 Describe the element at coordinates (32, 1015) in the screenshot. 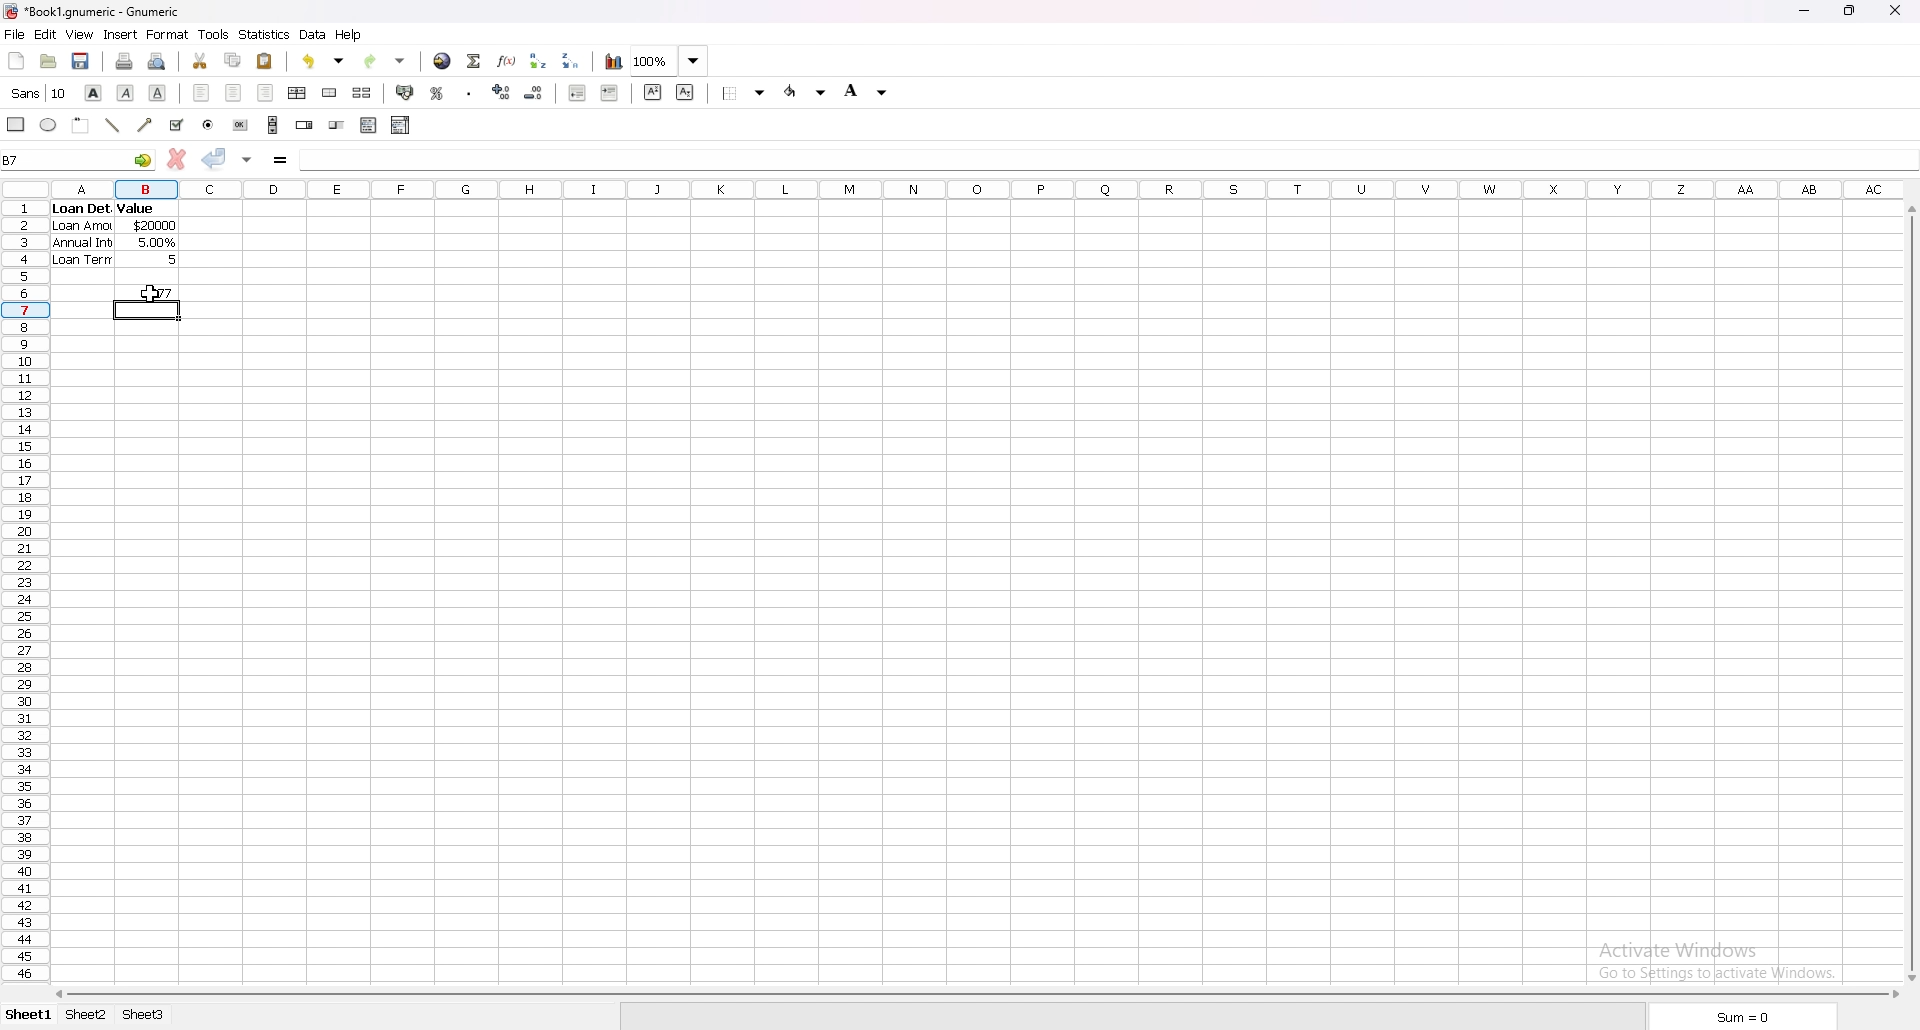

I see `sheet` at that location.